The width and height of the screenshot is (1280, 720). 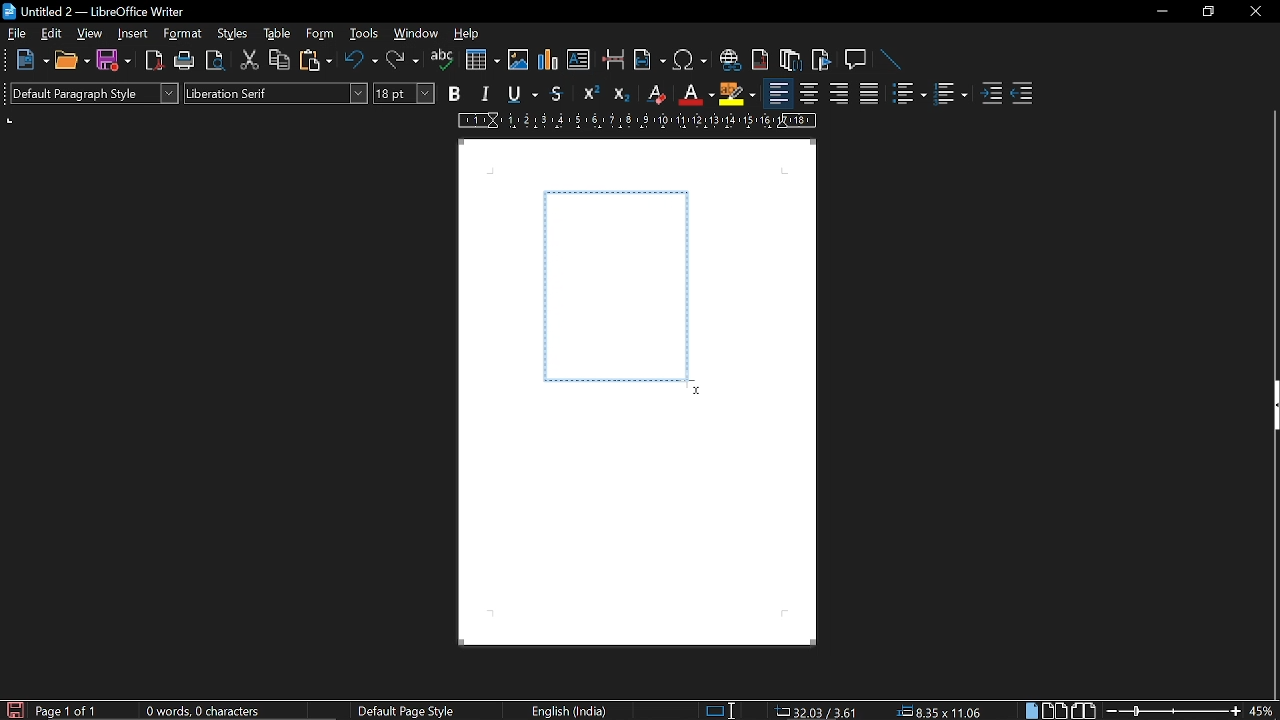 I want to click on text size, so click(x=404, y=94).